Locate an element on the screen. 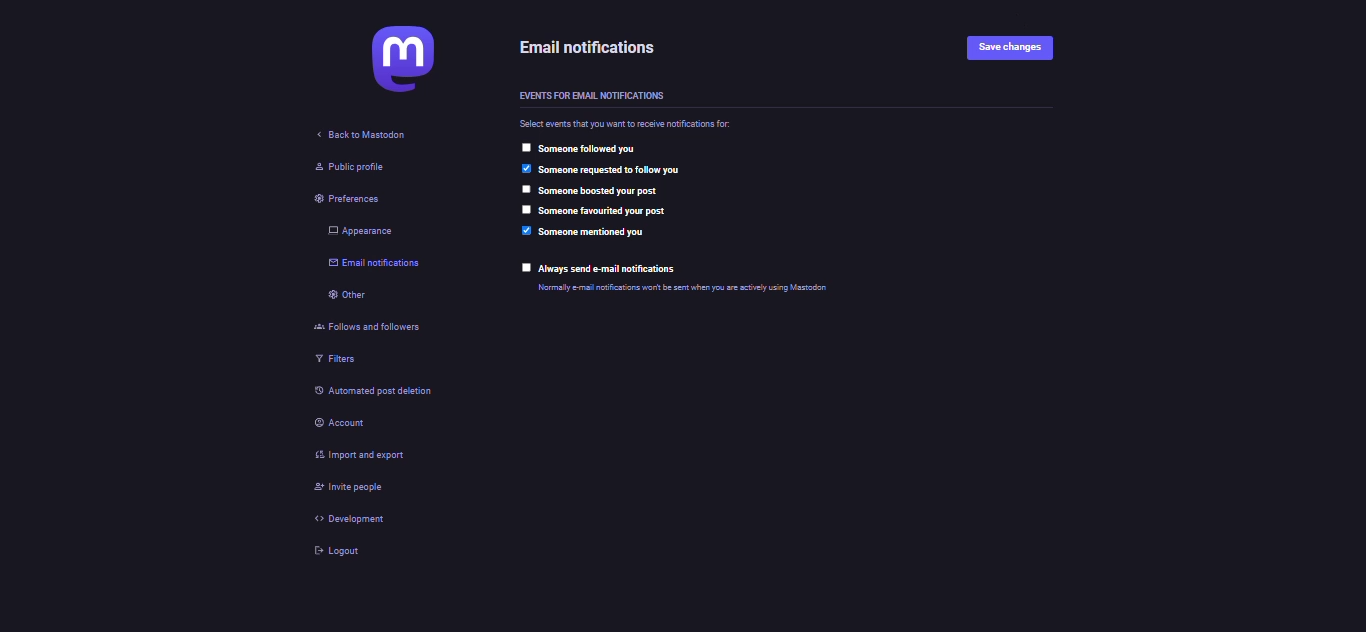  email notifications is located at coordinates (376, 266).